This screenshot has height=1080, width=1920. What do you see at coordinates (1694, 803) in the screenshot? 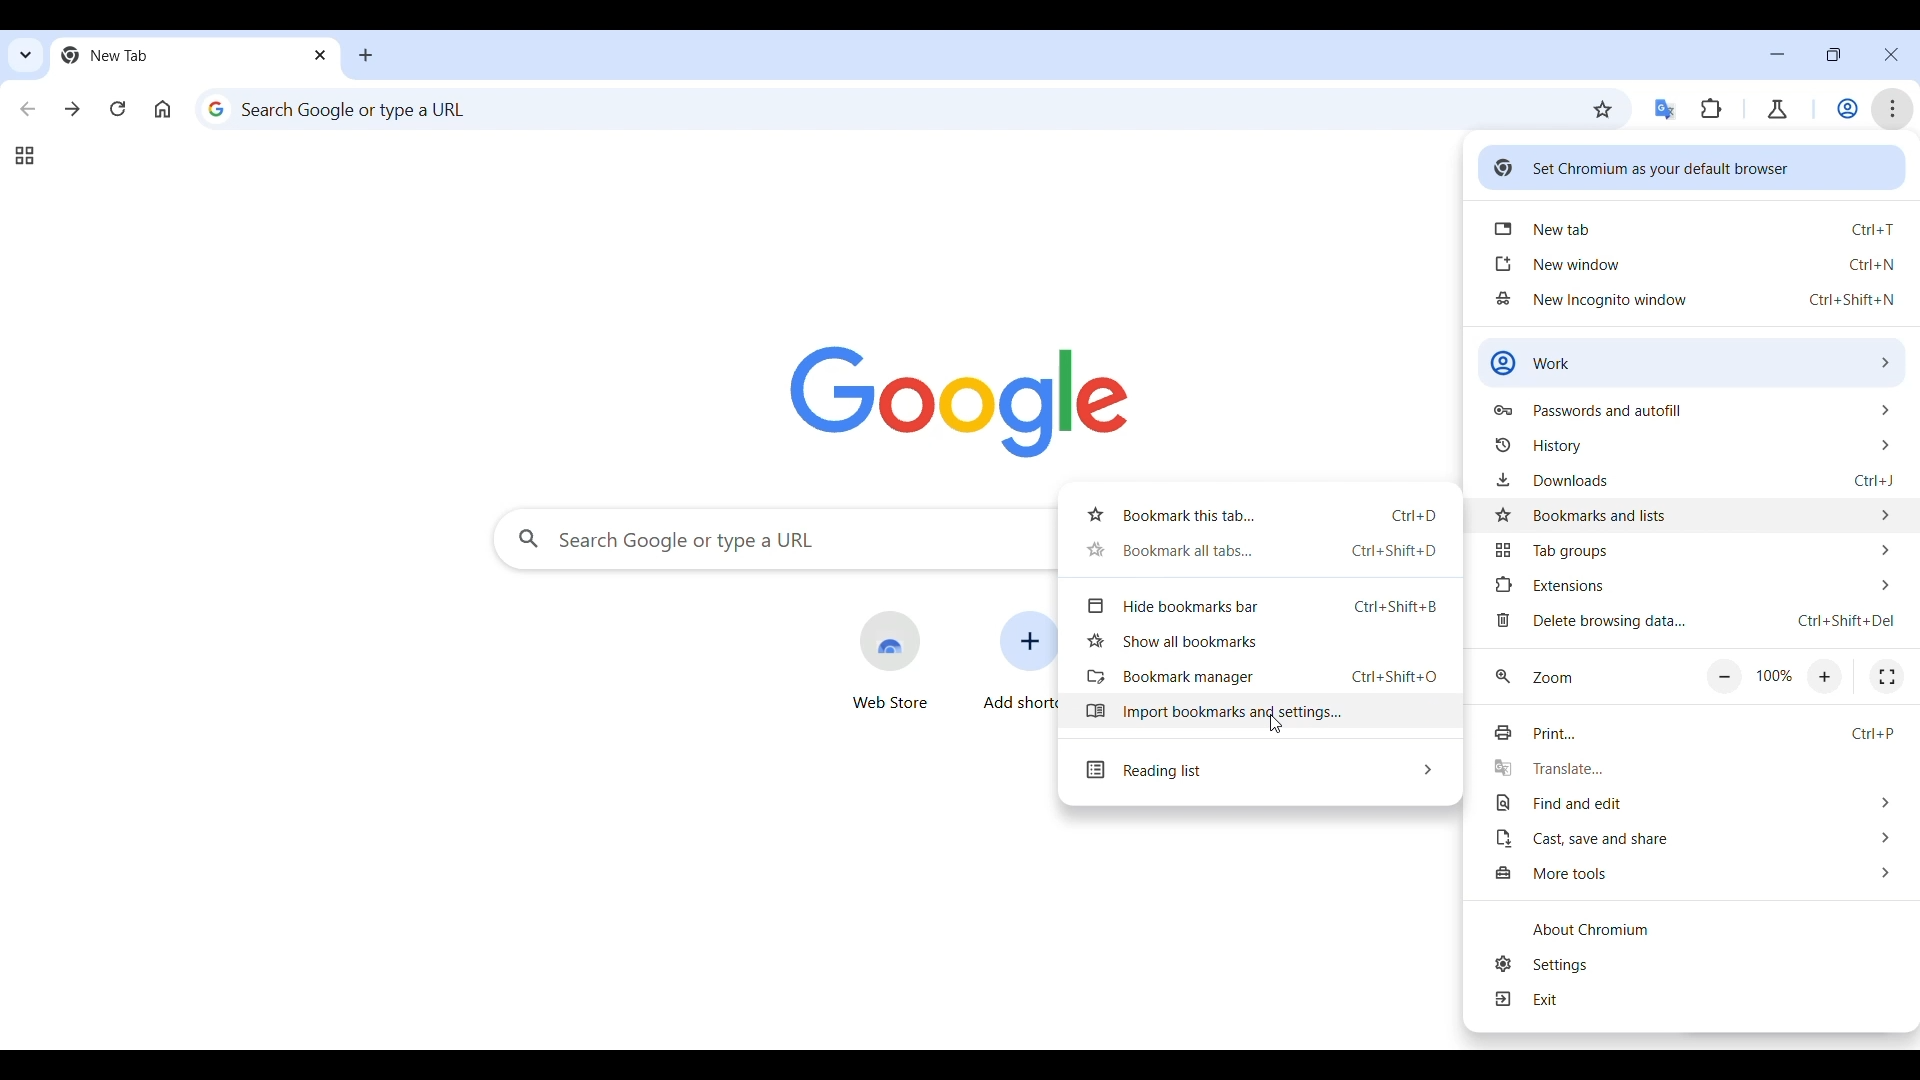
I see `Find and edit ` at bounding box center [1694, 803].